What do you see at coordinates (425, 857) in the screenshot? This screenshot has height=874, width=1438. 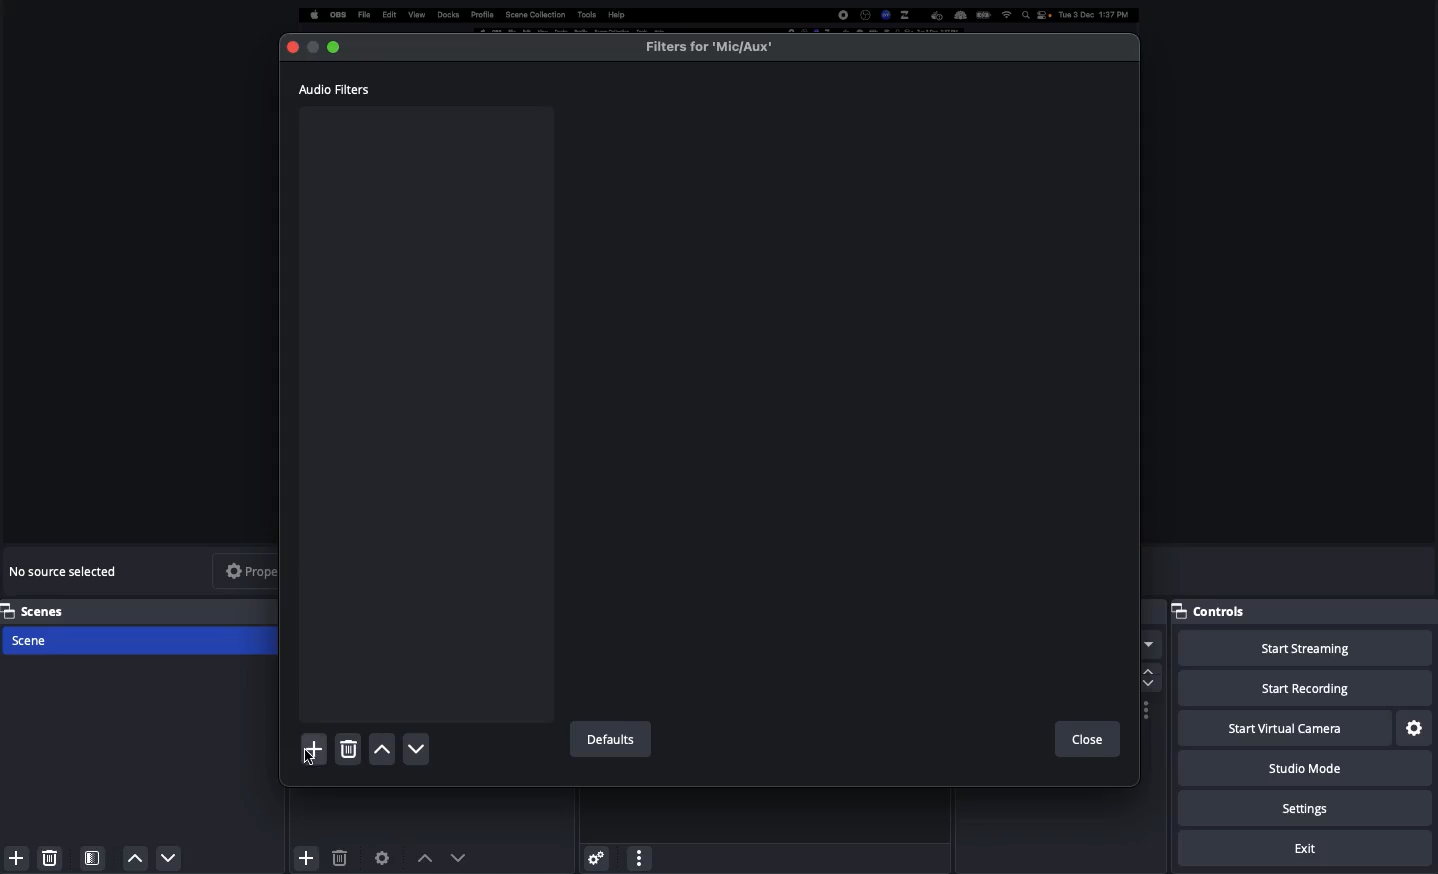 I see `Move up` at bounding box center [425, 857].